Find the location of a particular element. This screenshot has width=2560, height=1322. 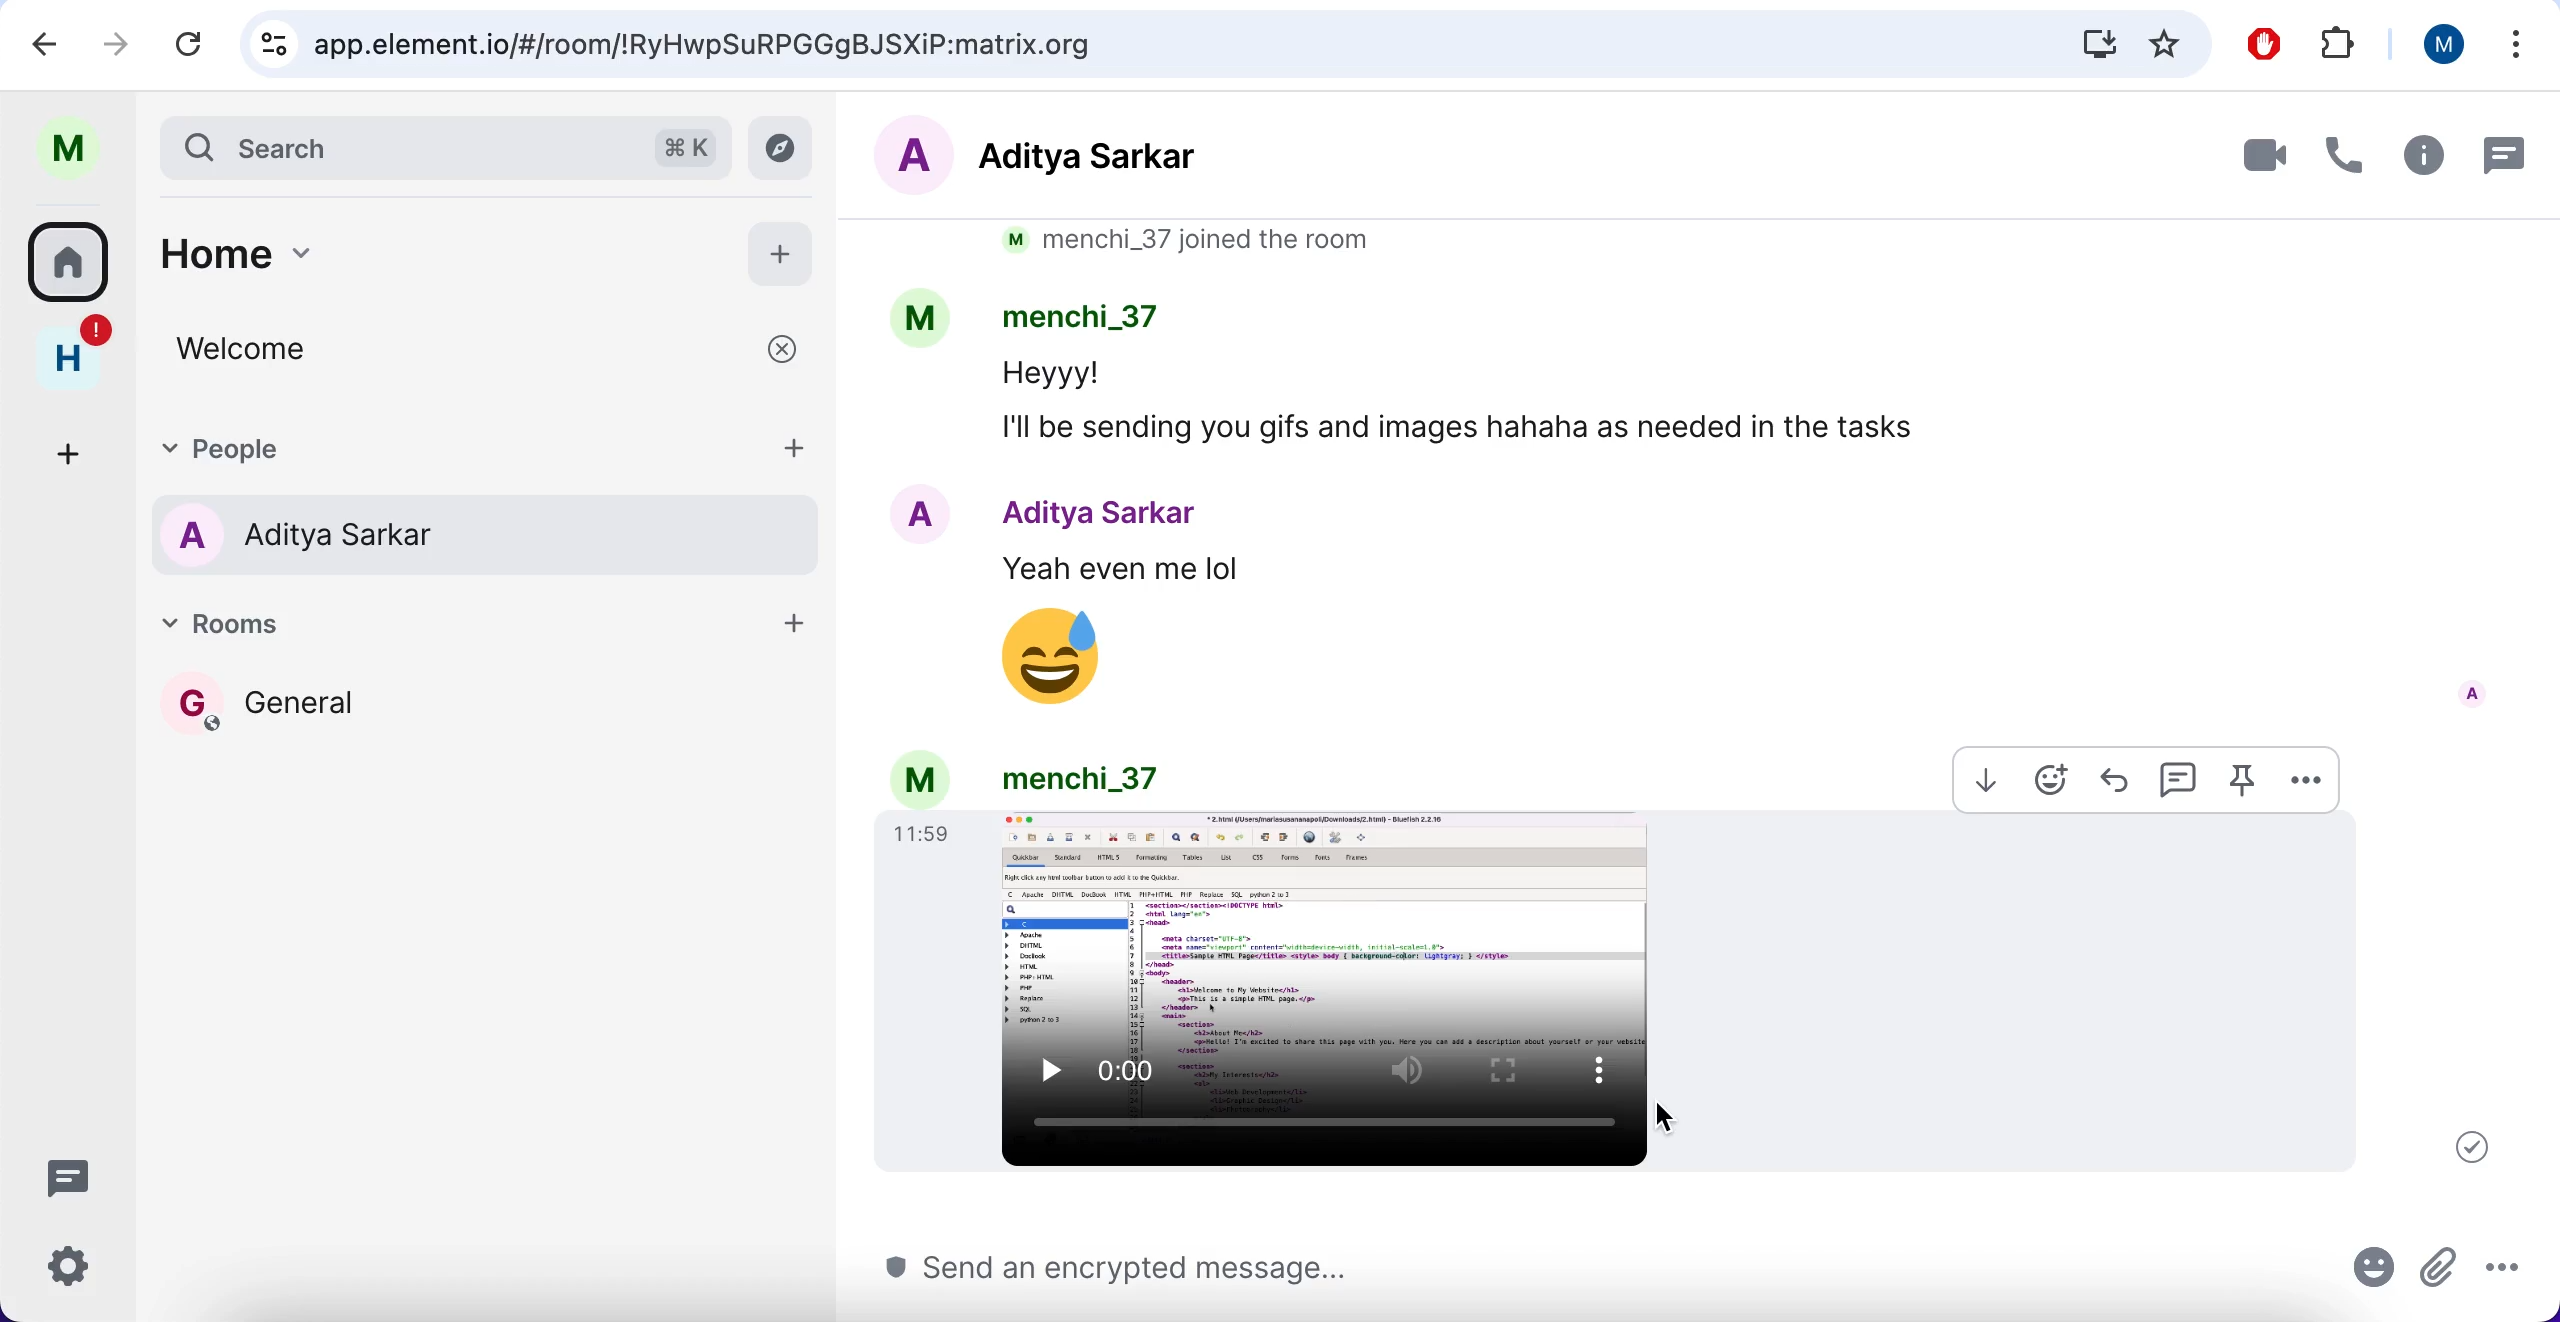

forward is located at coordinates (114, 44).